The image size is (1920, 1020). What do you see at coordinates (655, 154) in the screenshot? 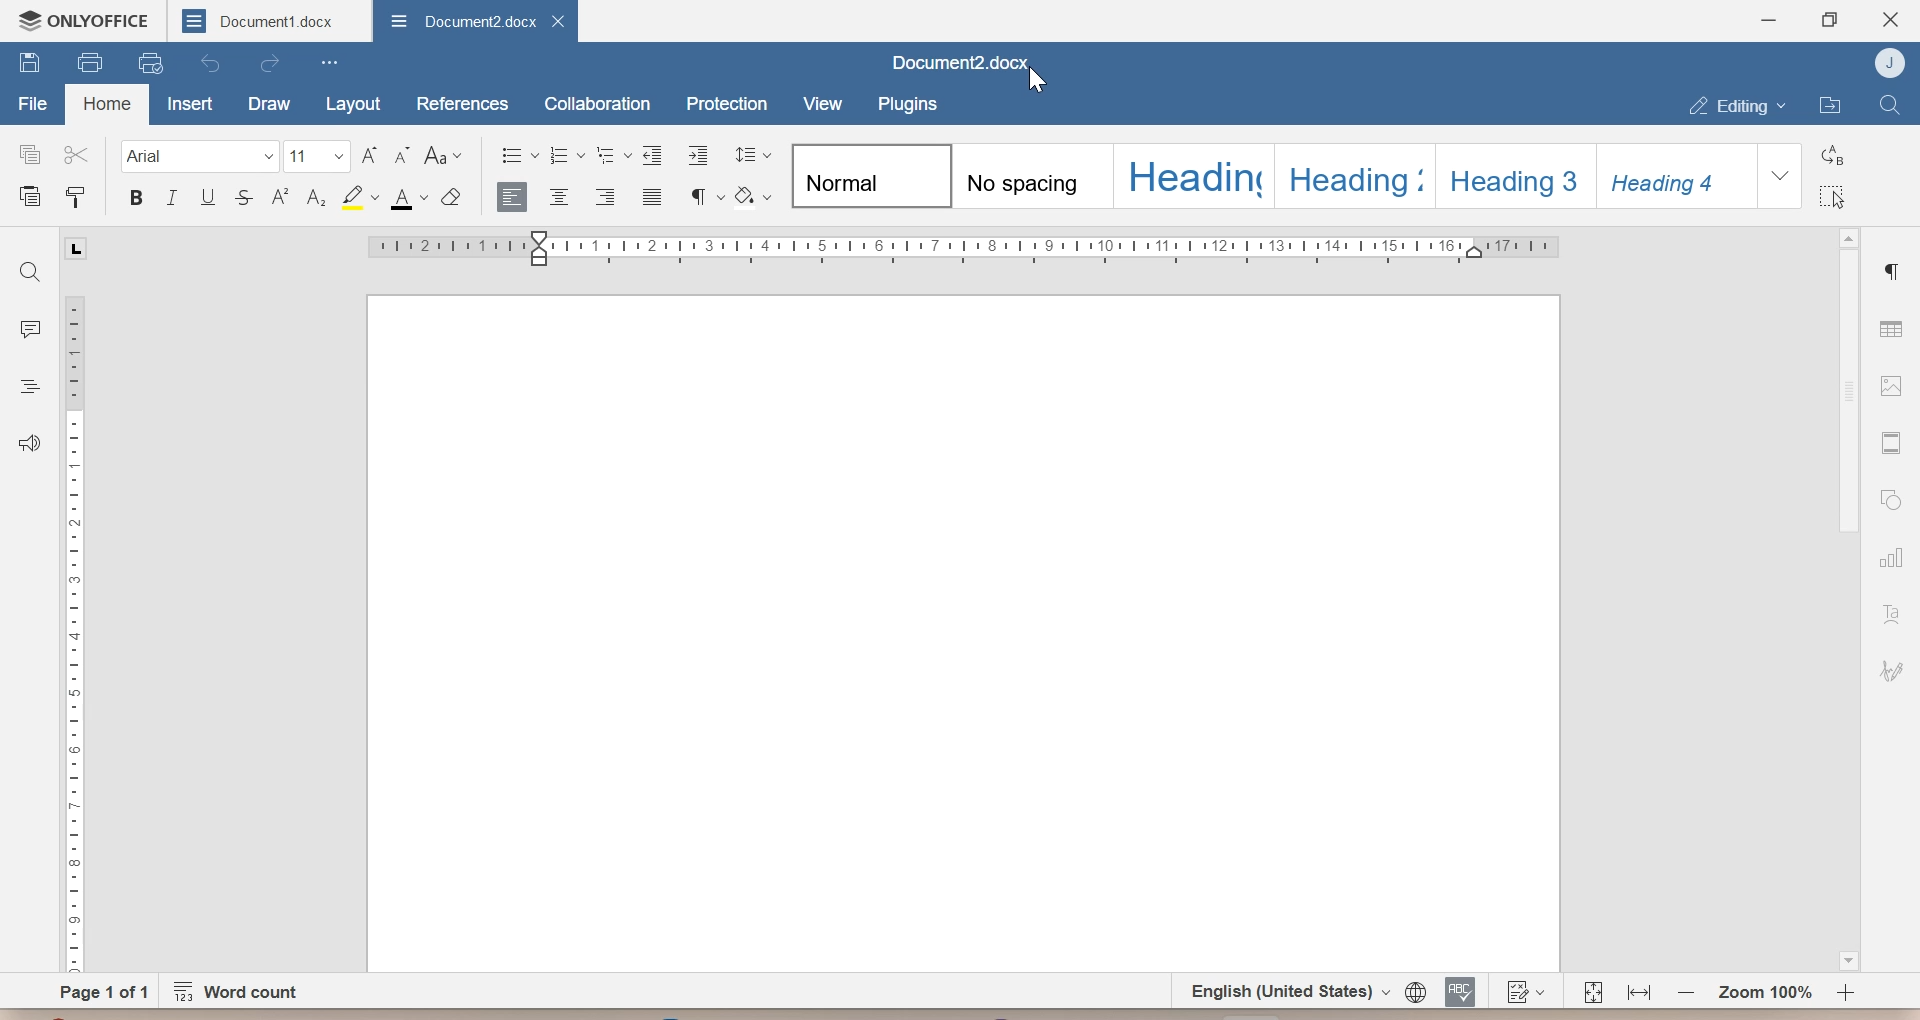
I see `Decrease indent` at bounding box center [655, 154].